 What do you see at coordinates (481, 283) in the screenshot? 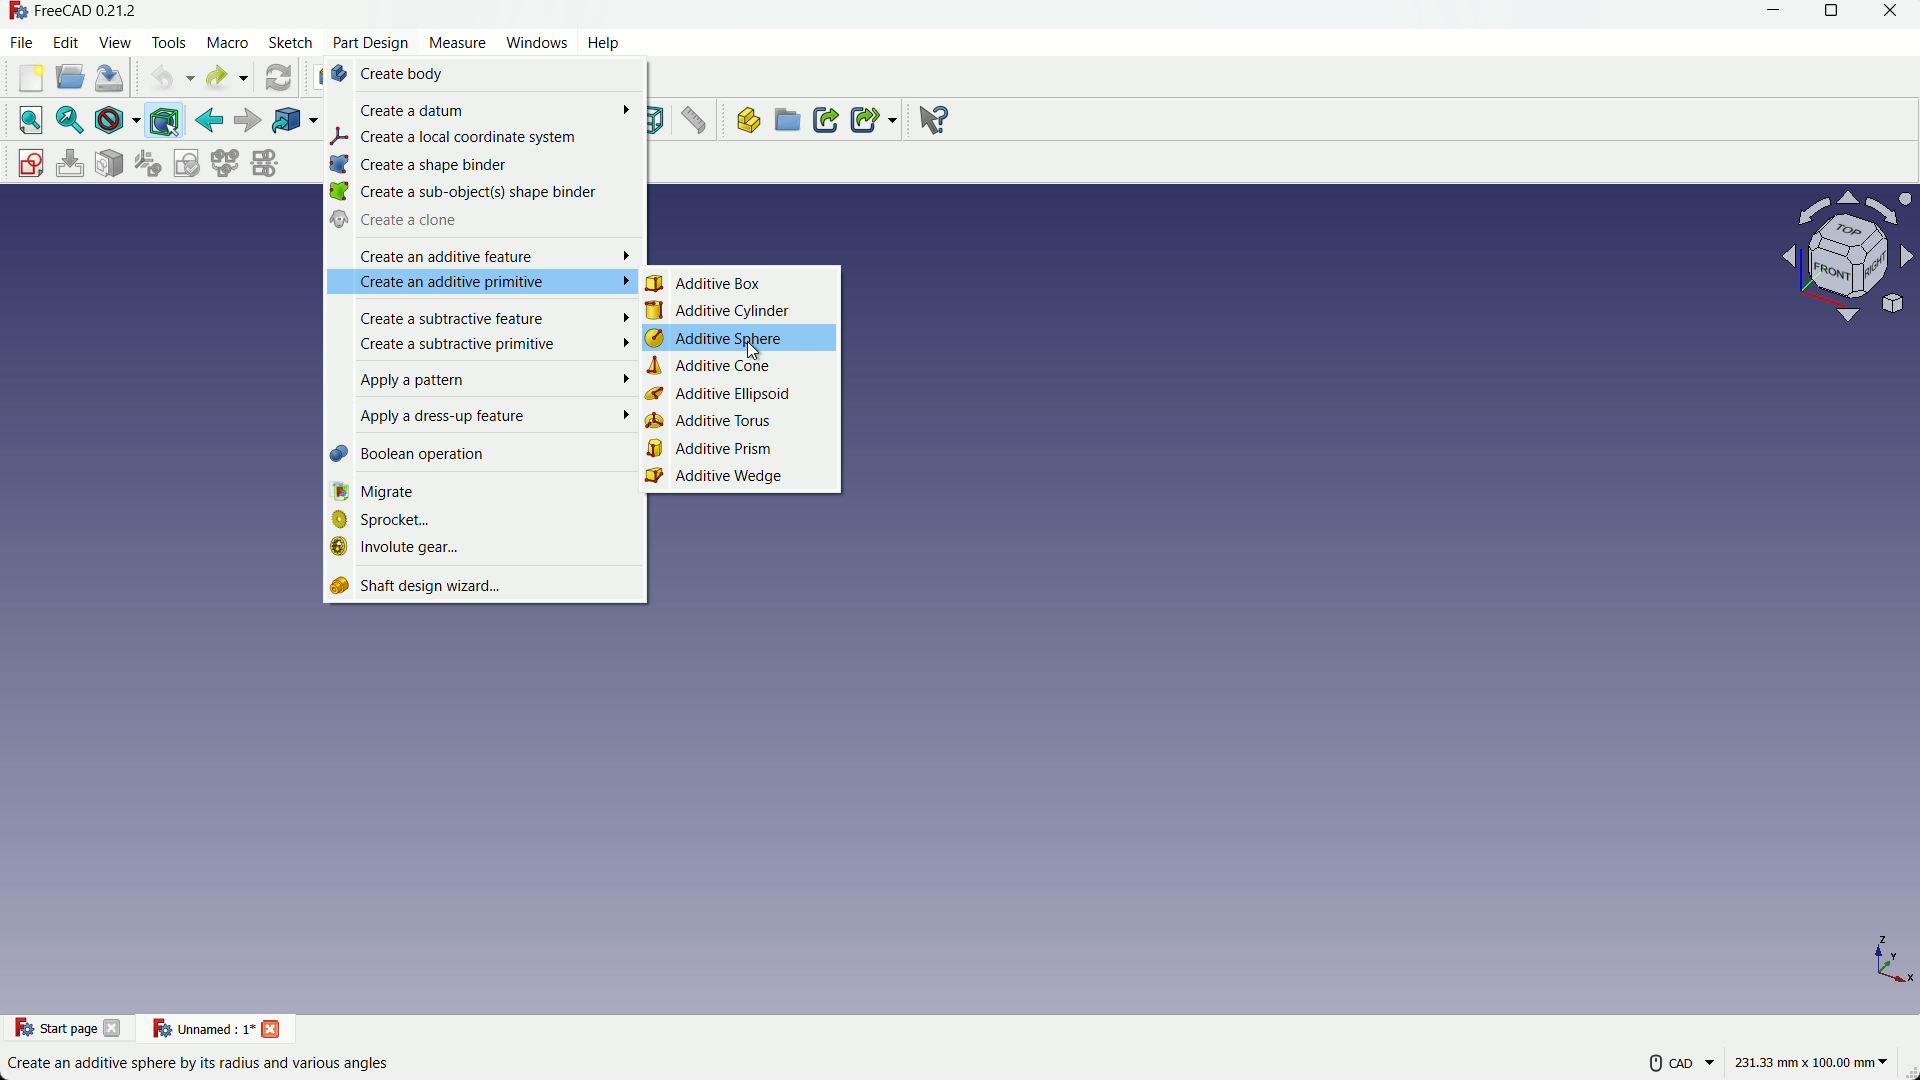
I see `create an additive primitive` at bounding box center [481, 283].